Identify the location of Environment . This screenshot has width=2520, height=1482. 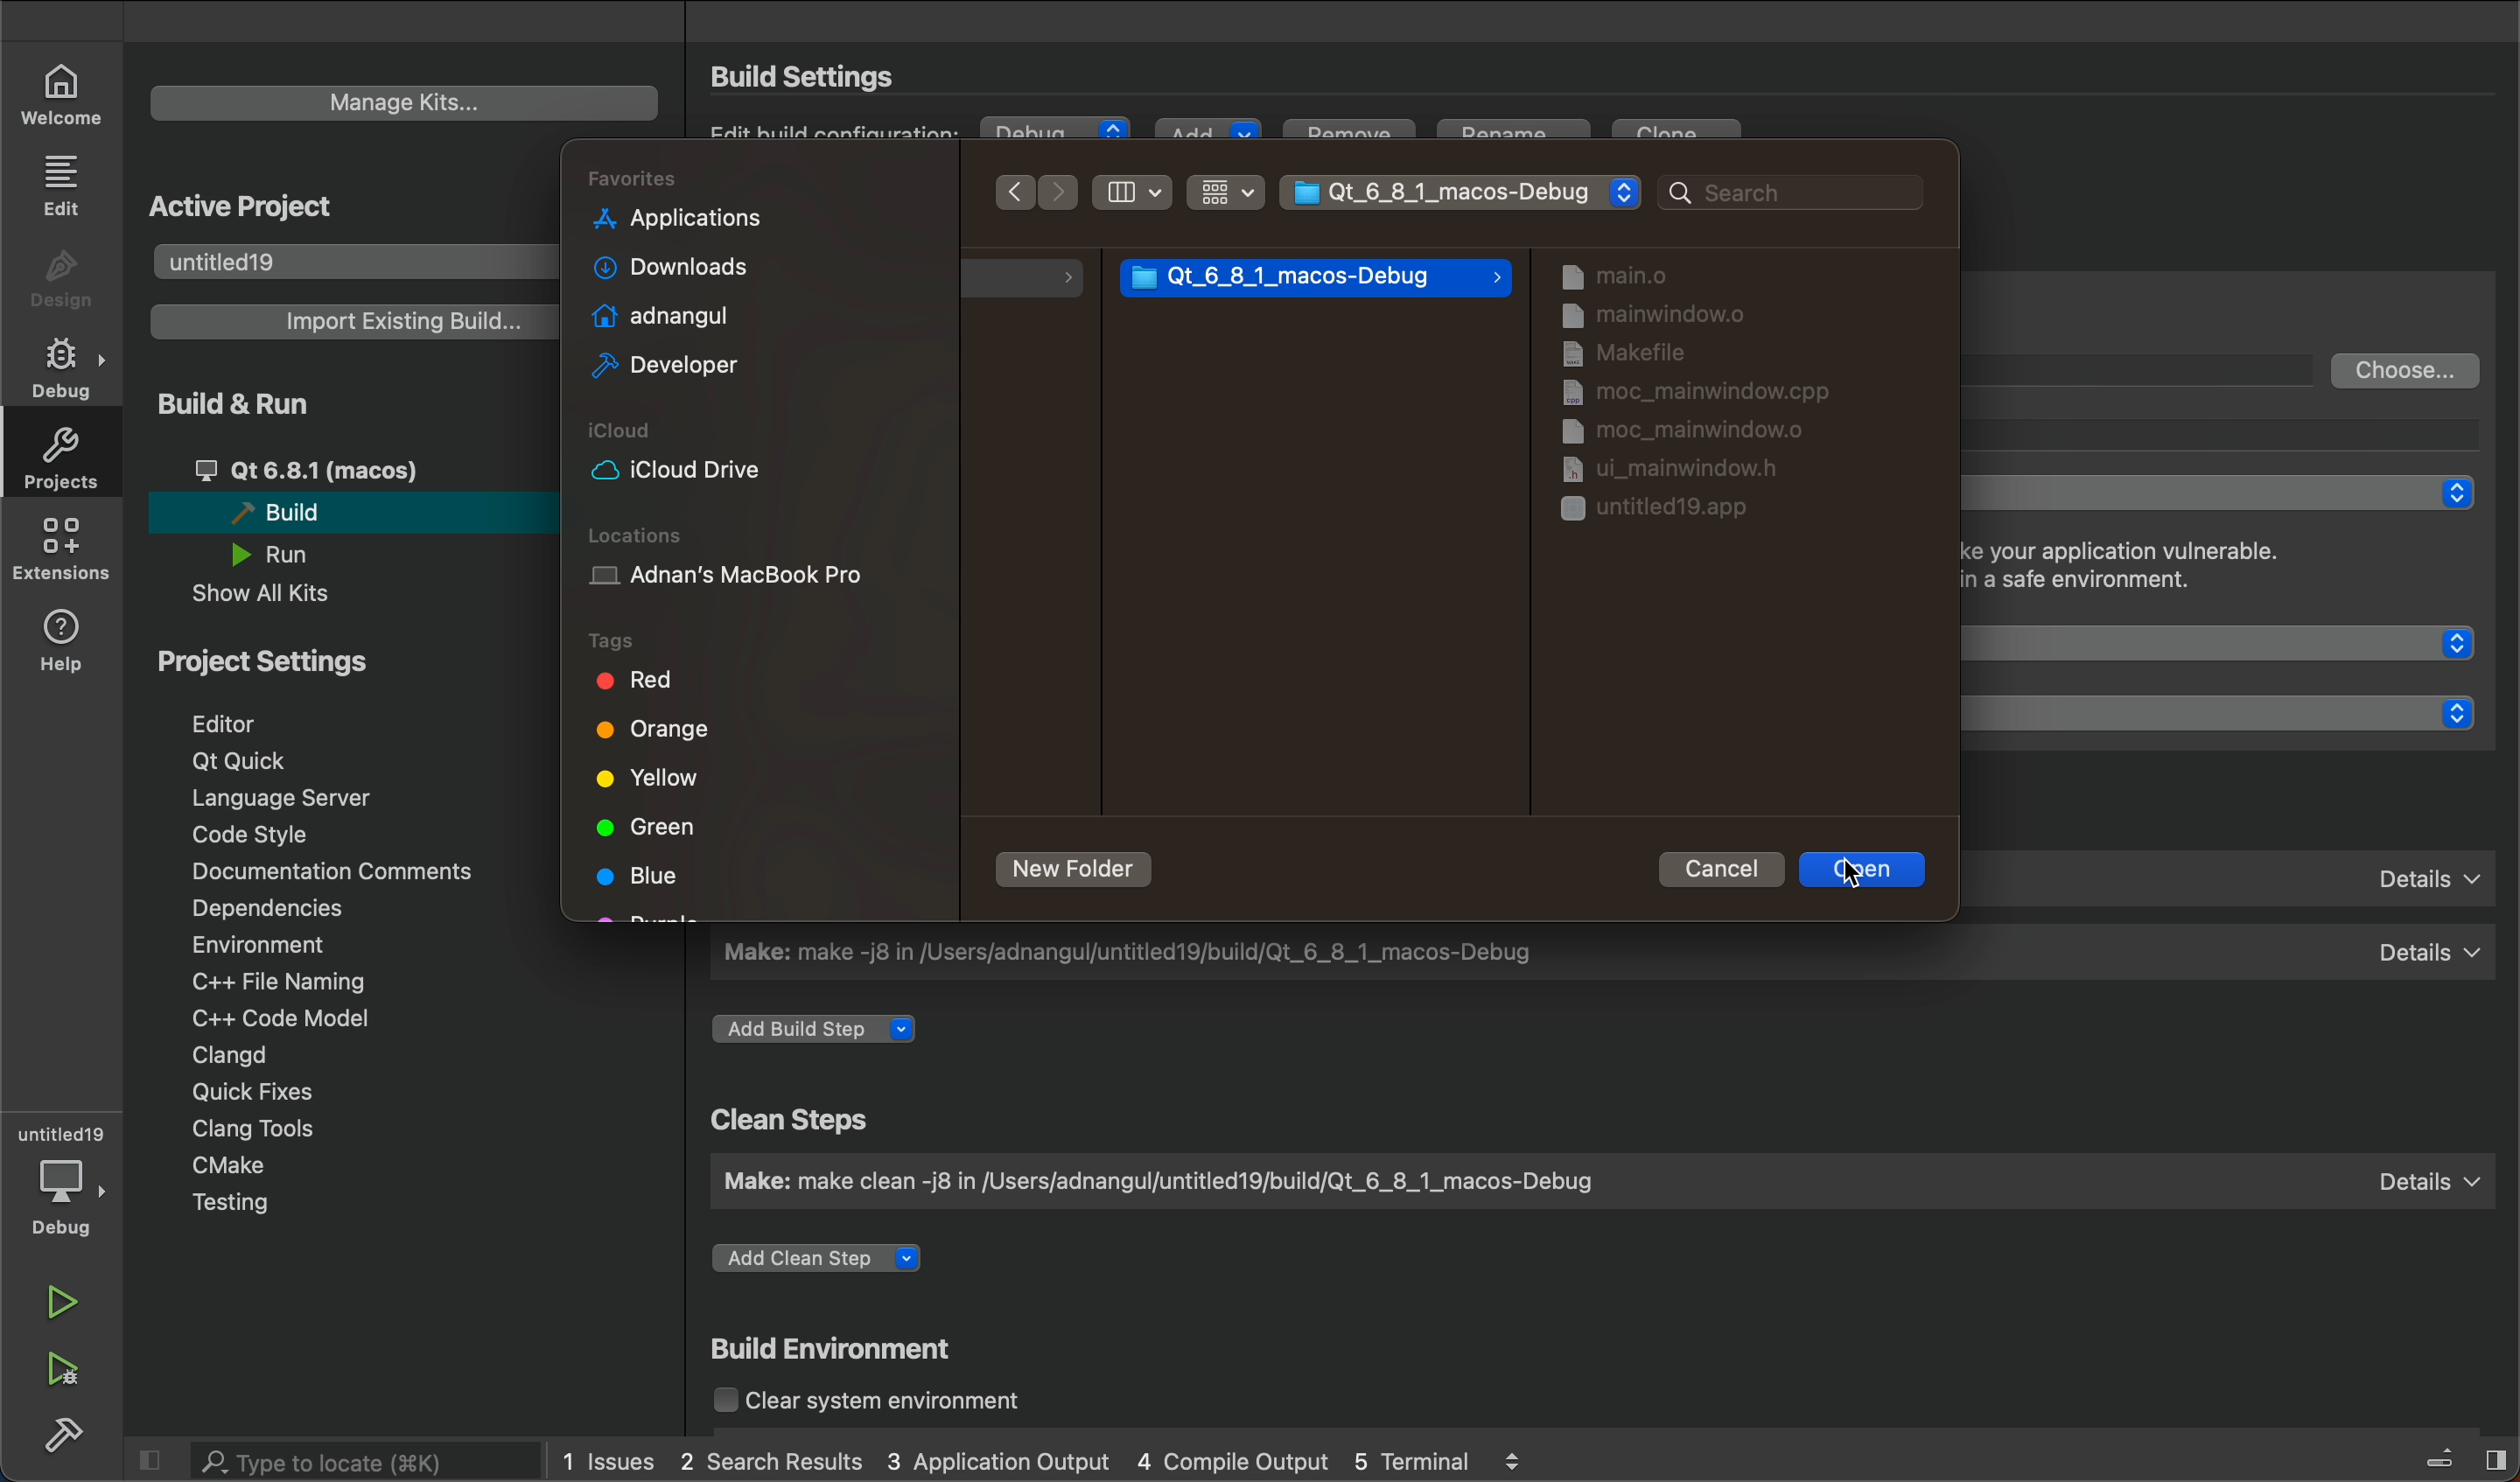
(286, 944).